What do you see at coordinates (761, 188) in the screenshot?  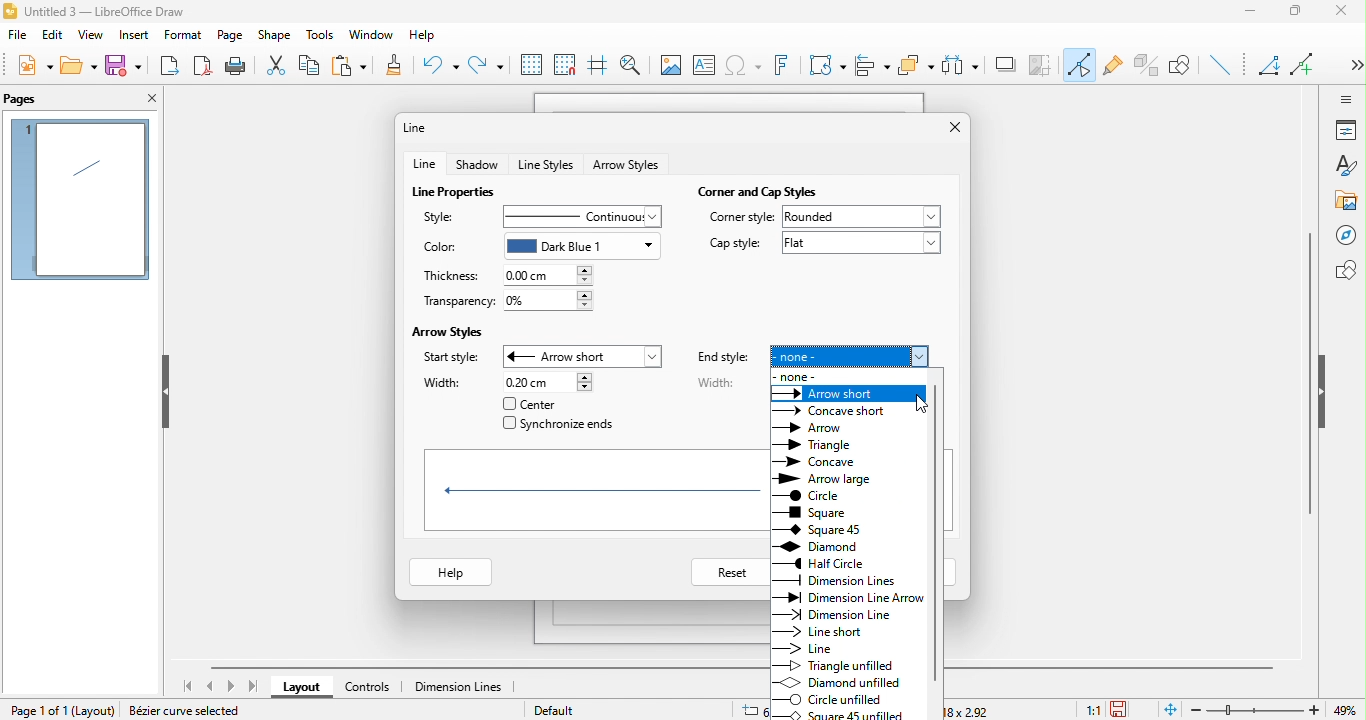 I see `corner and cap styles` at bounding box center [761, 188].